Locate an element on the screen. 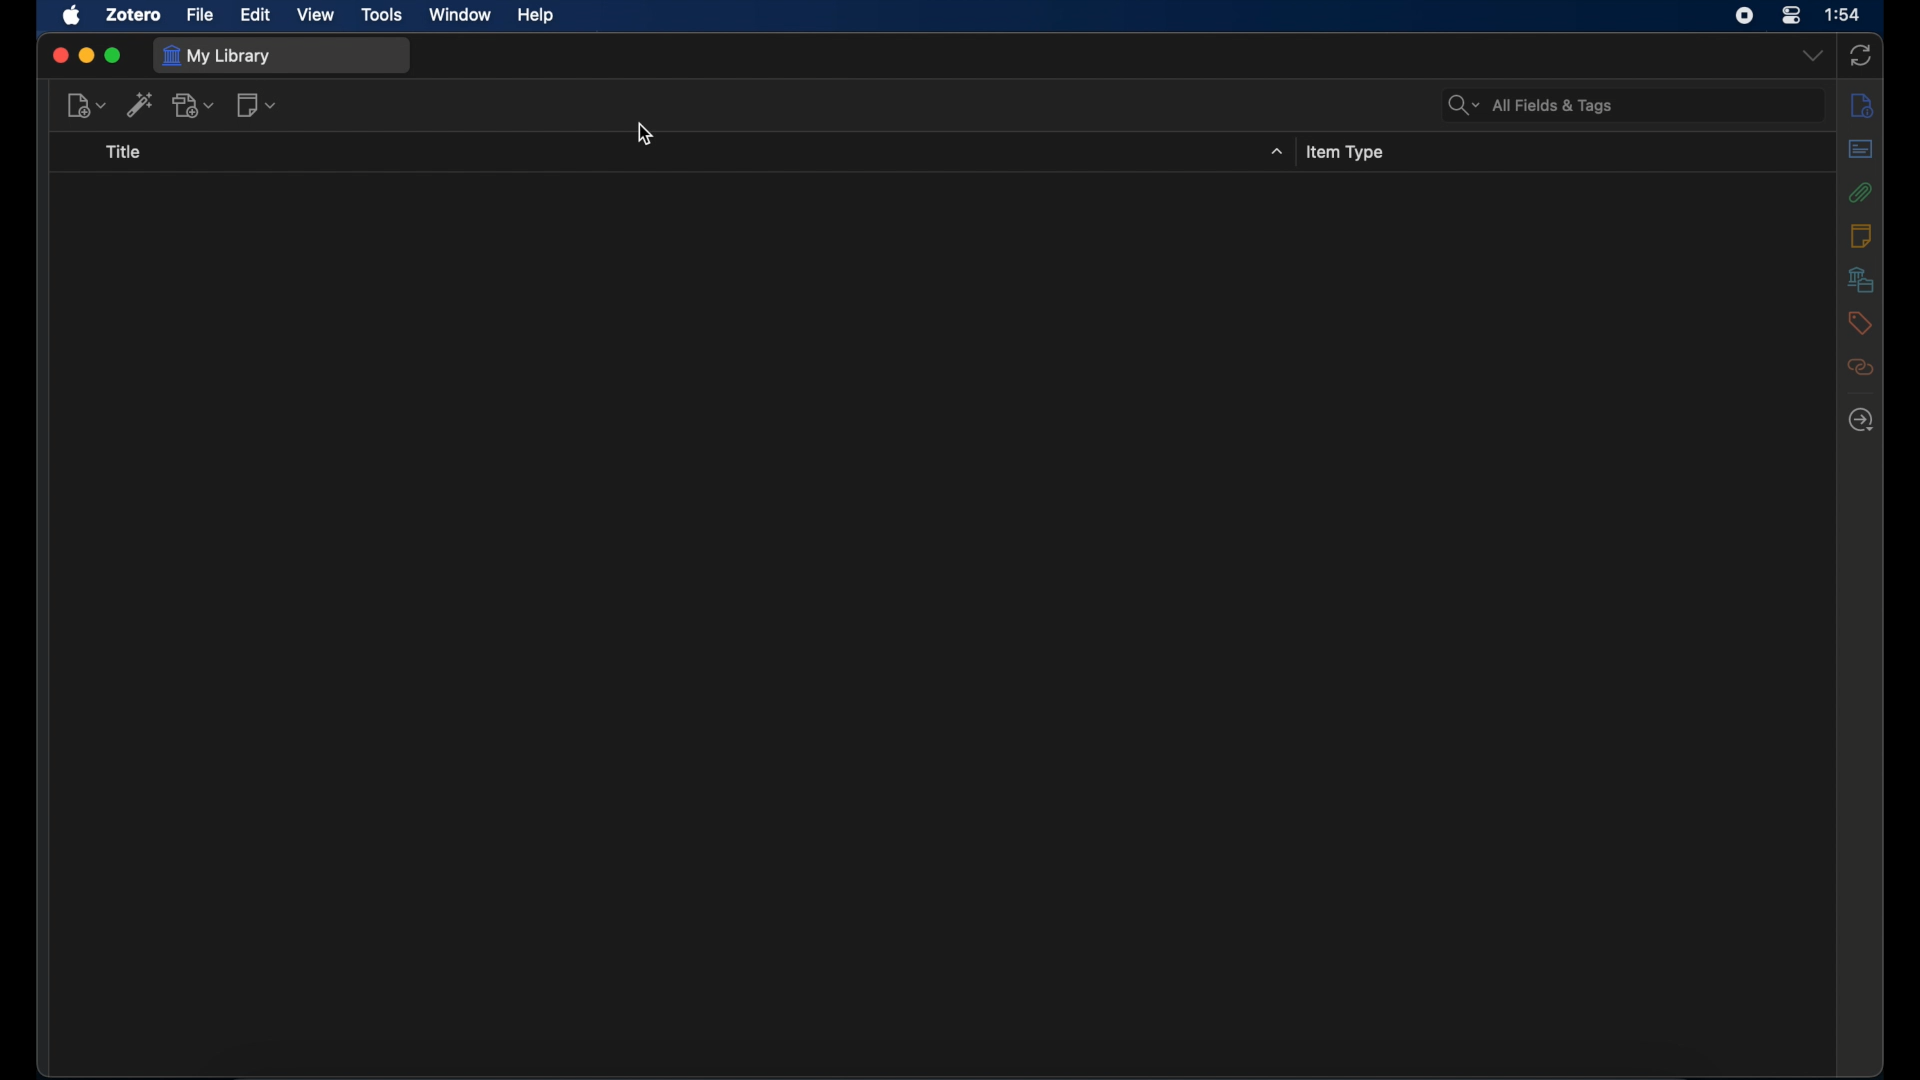 This screenshot has height=1080, width=1920. my library is located at coordinates (218, 55).